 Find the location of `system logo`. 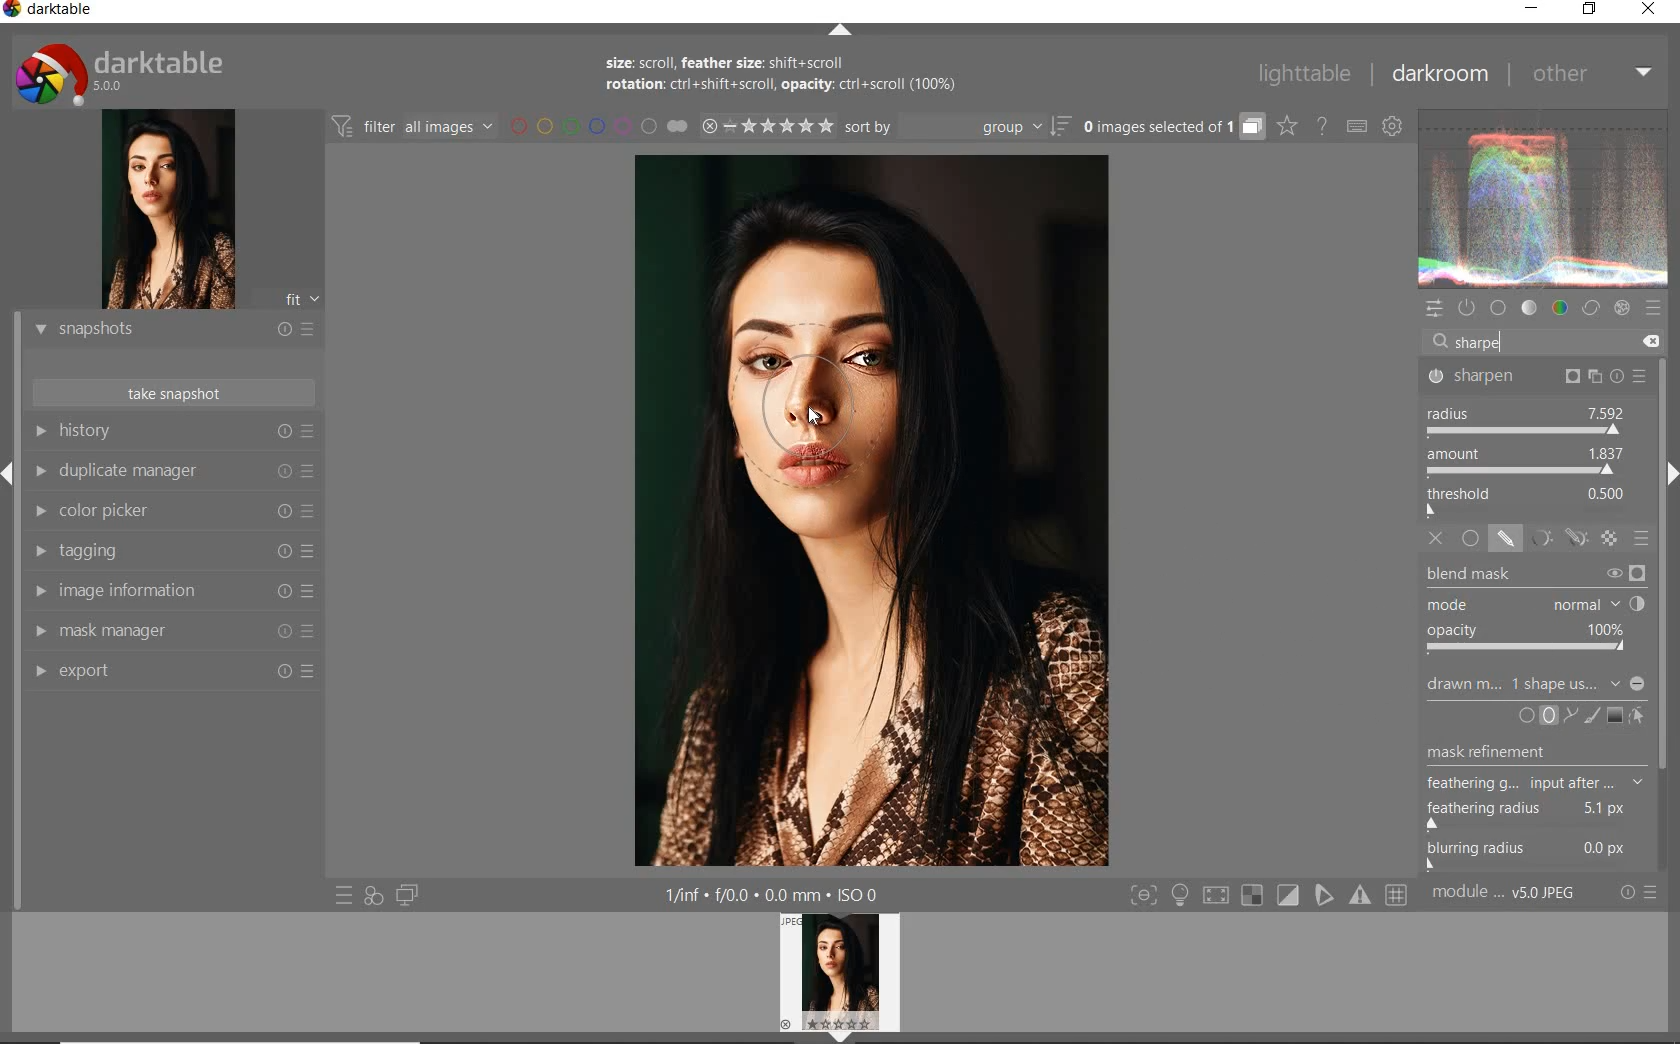

system logo is located at coordinates (123, 73).